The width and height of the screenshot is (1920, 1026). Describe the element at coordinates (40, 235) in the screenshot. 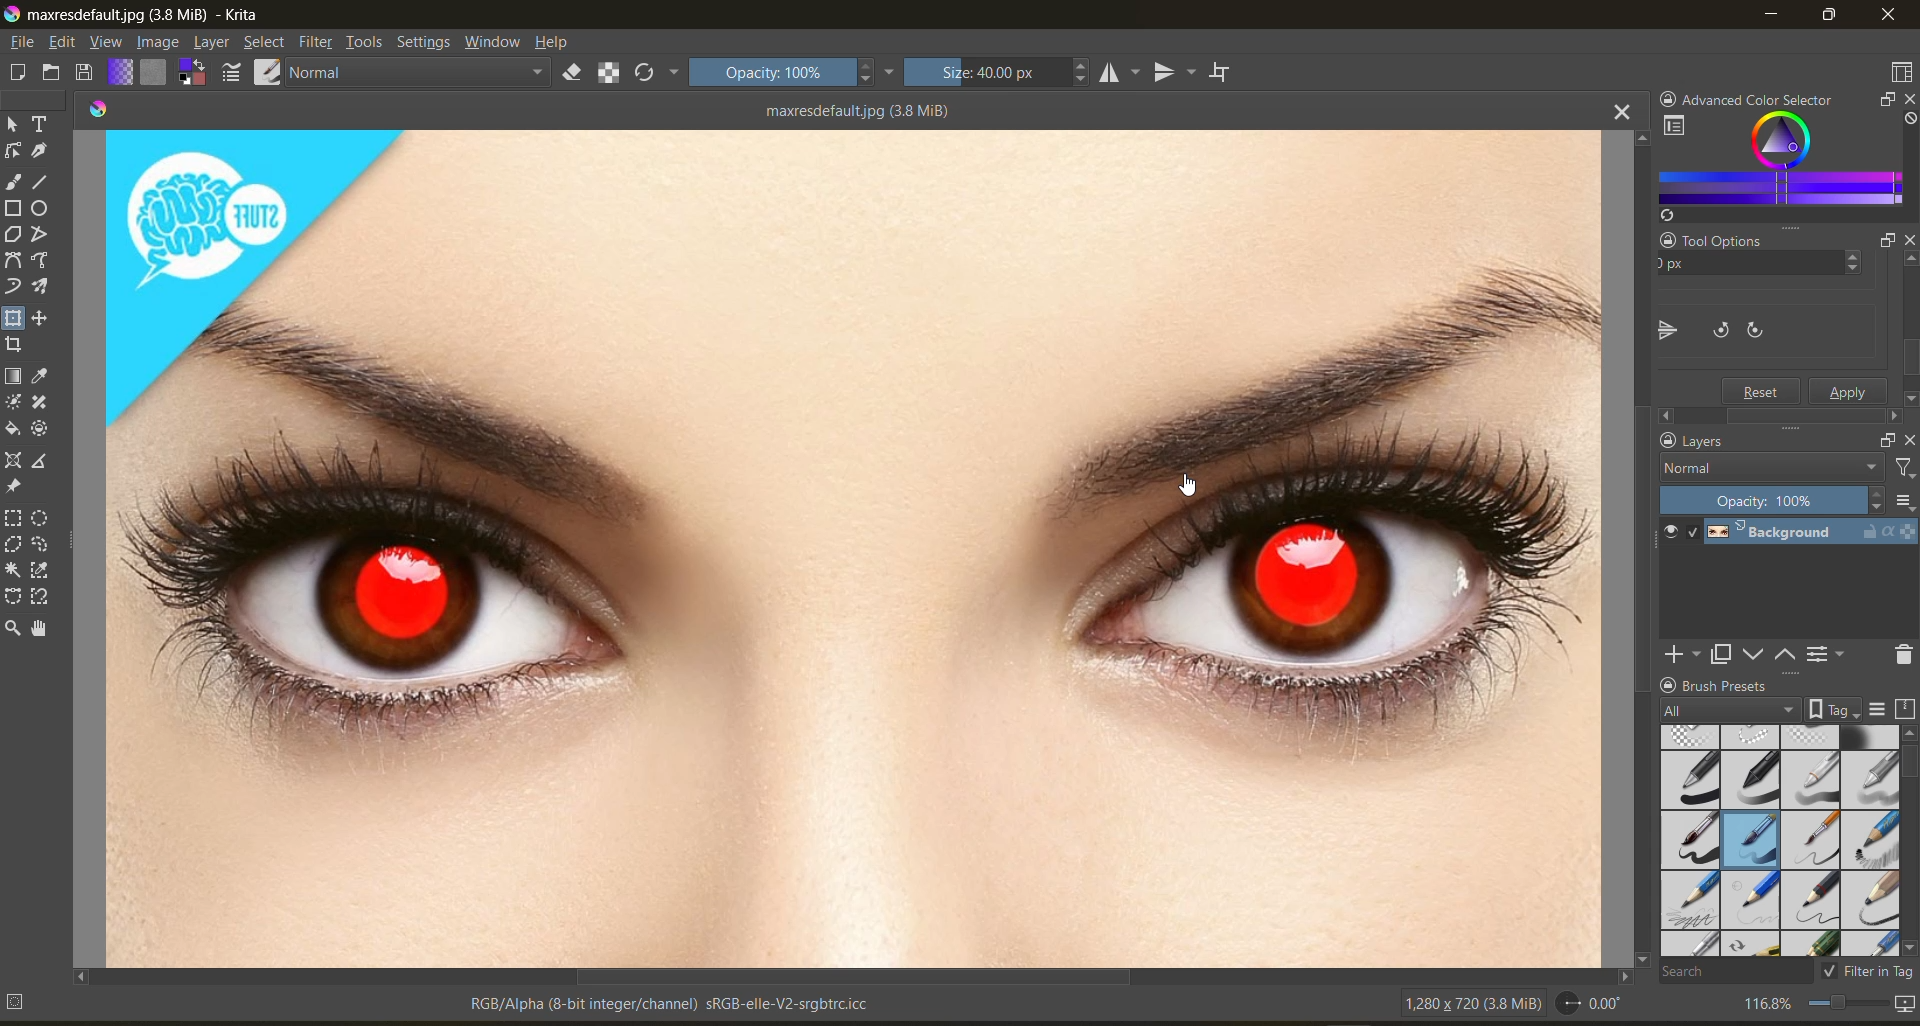

I see `tool` at that location.